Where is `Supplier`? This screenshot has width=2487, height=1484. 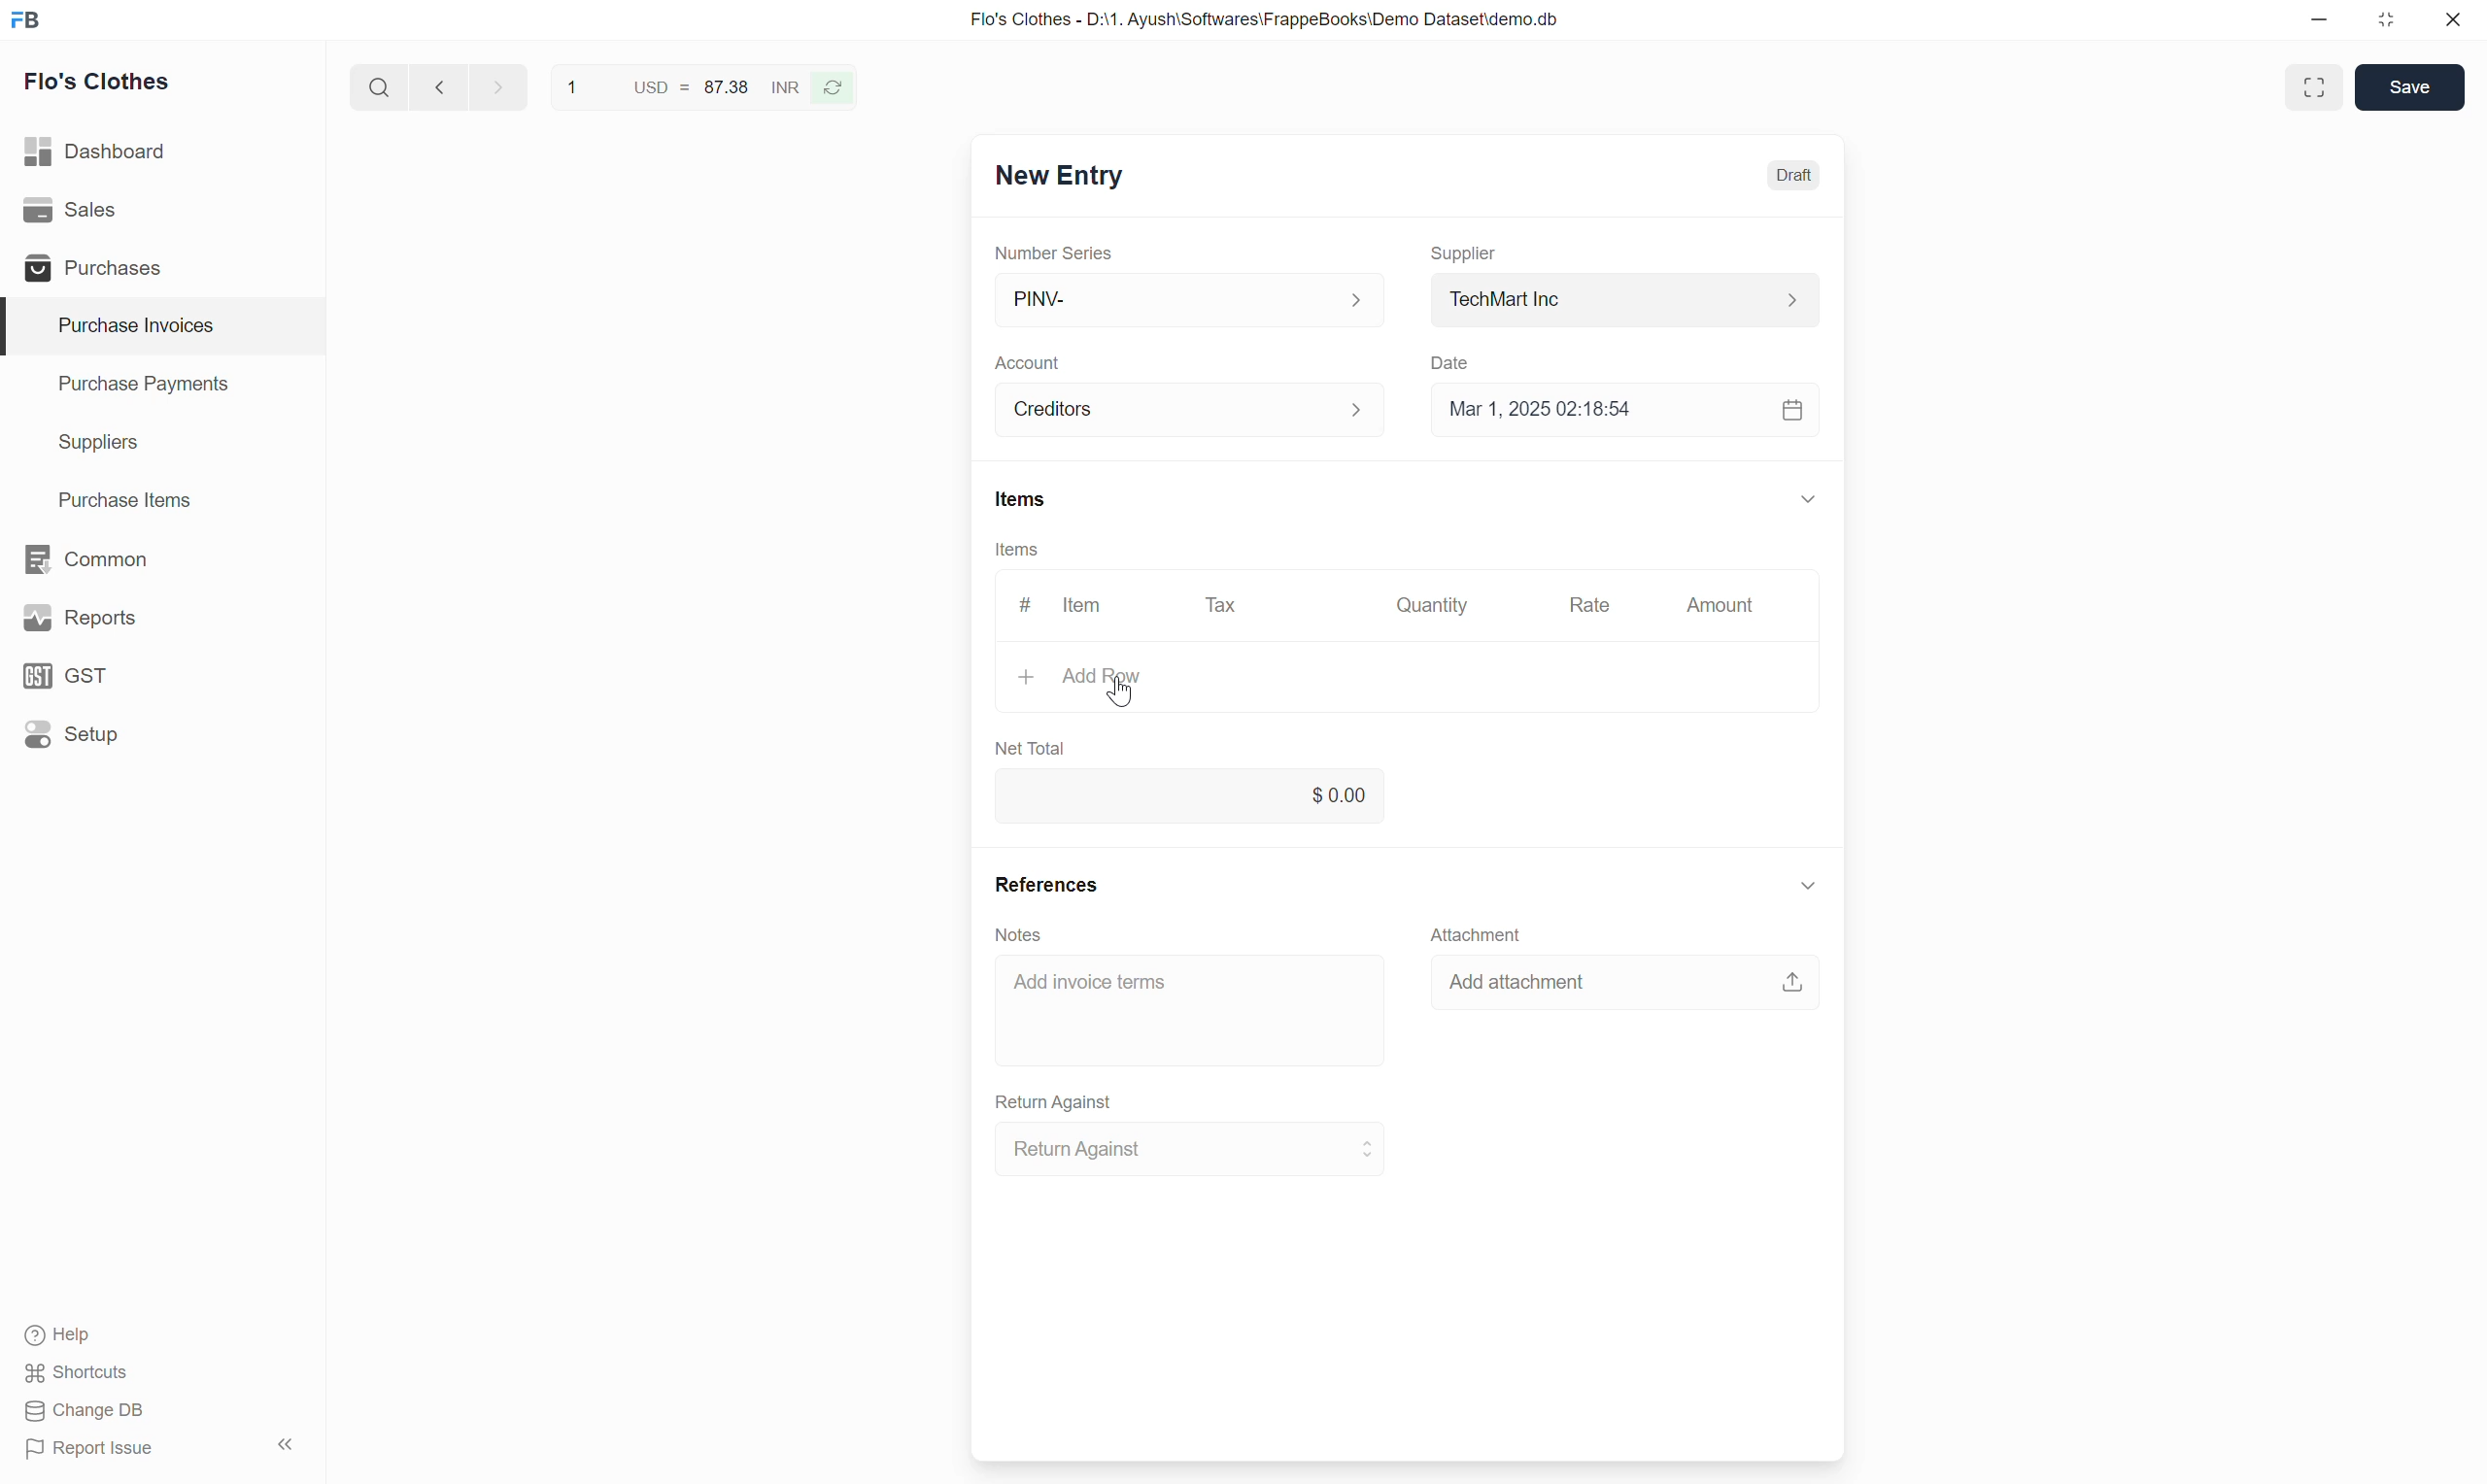
Supplier is located at coordinates (1464, 254).